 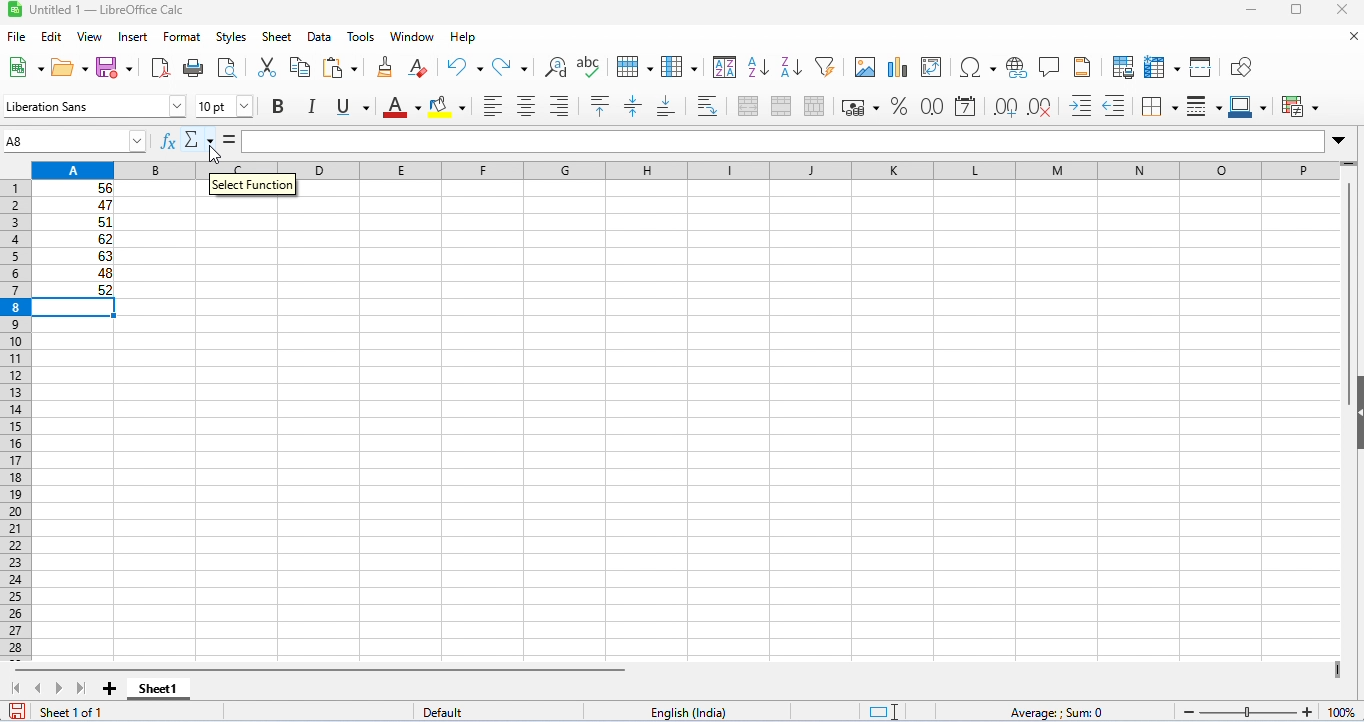 I want to click on italics, so click(x=310, y=106).